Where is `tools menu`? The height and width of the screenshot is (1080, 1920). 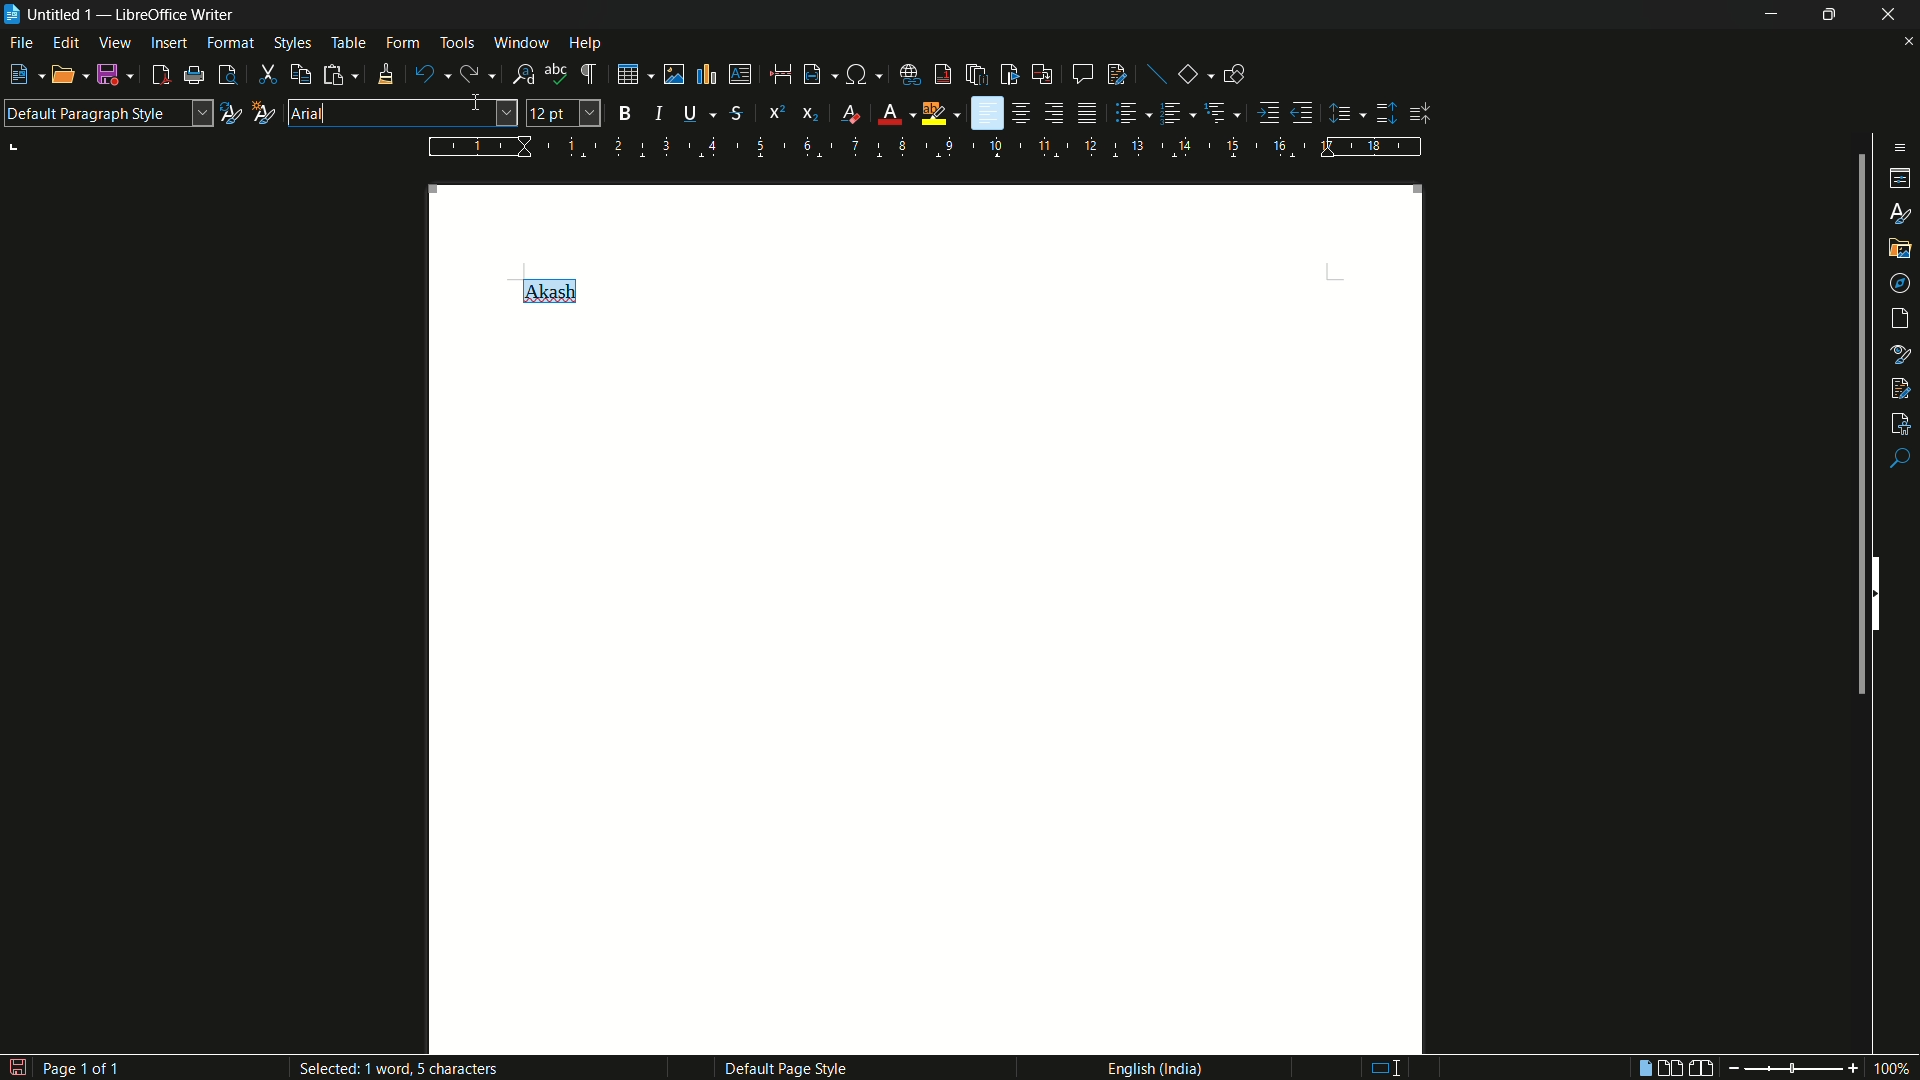
tools menu is located at coordinates (457, 42).